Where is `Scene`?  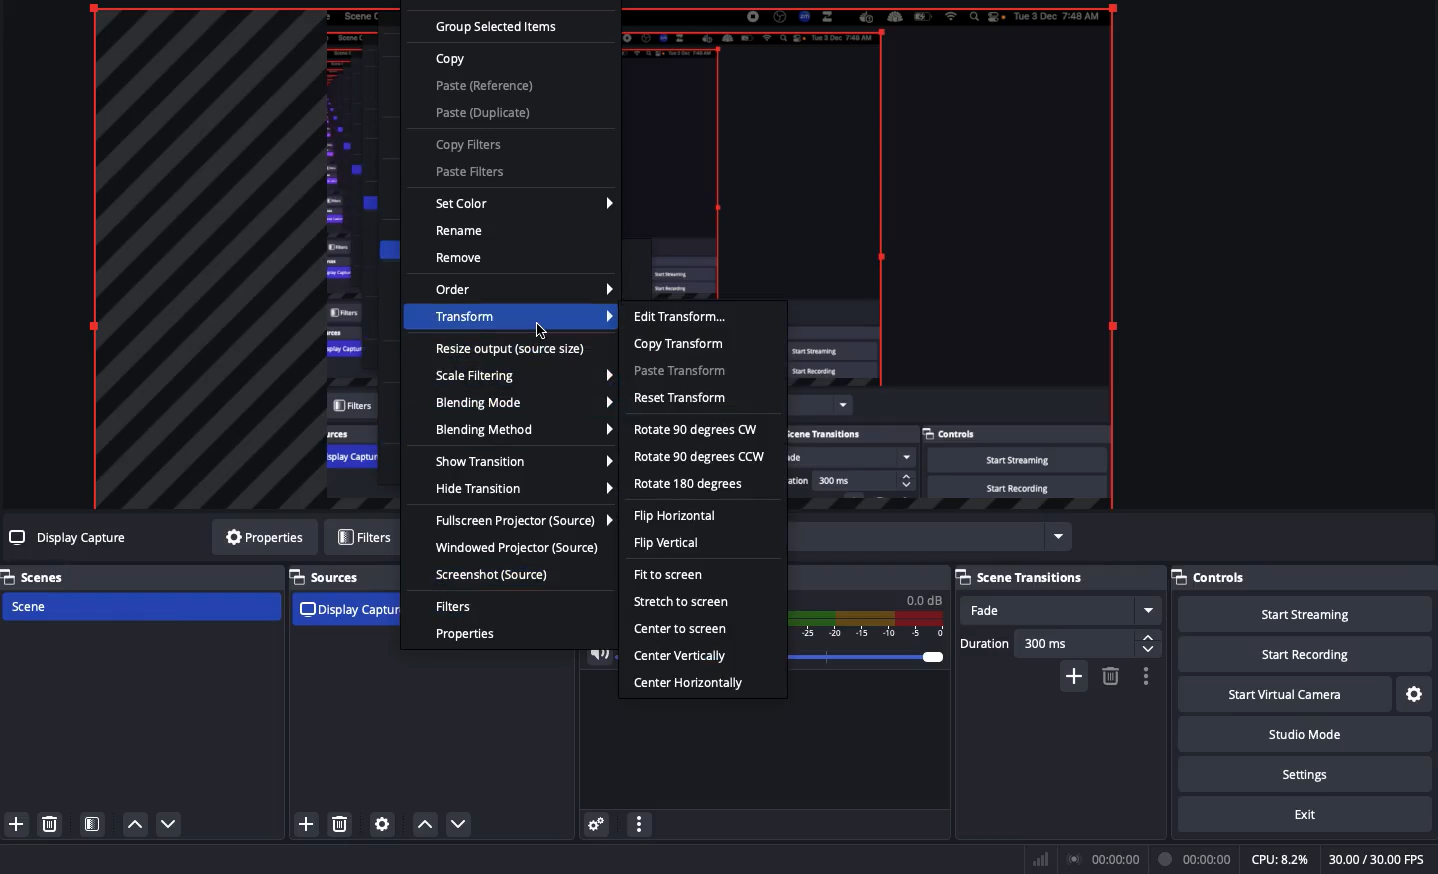
Scene is located at coordinates (143, 606).